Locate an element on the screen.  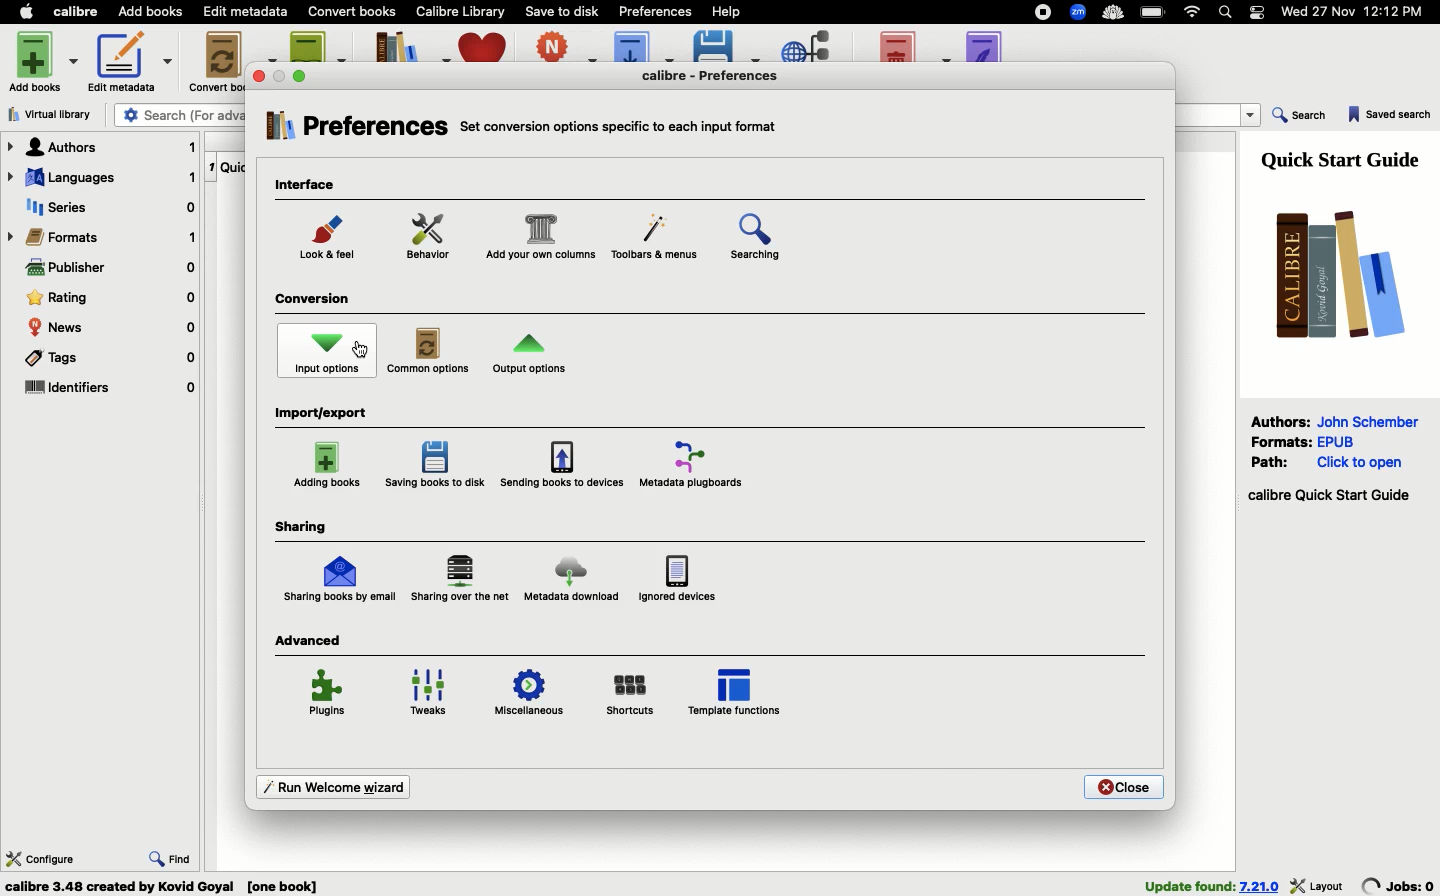
Identifiers is located at coordinates (110, 389).